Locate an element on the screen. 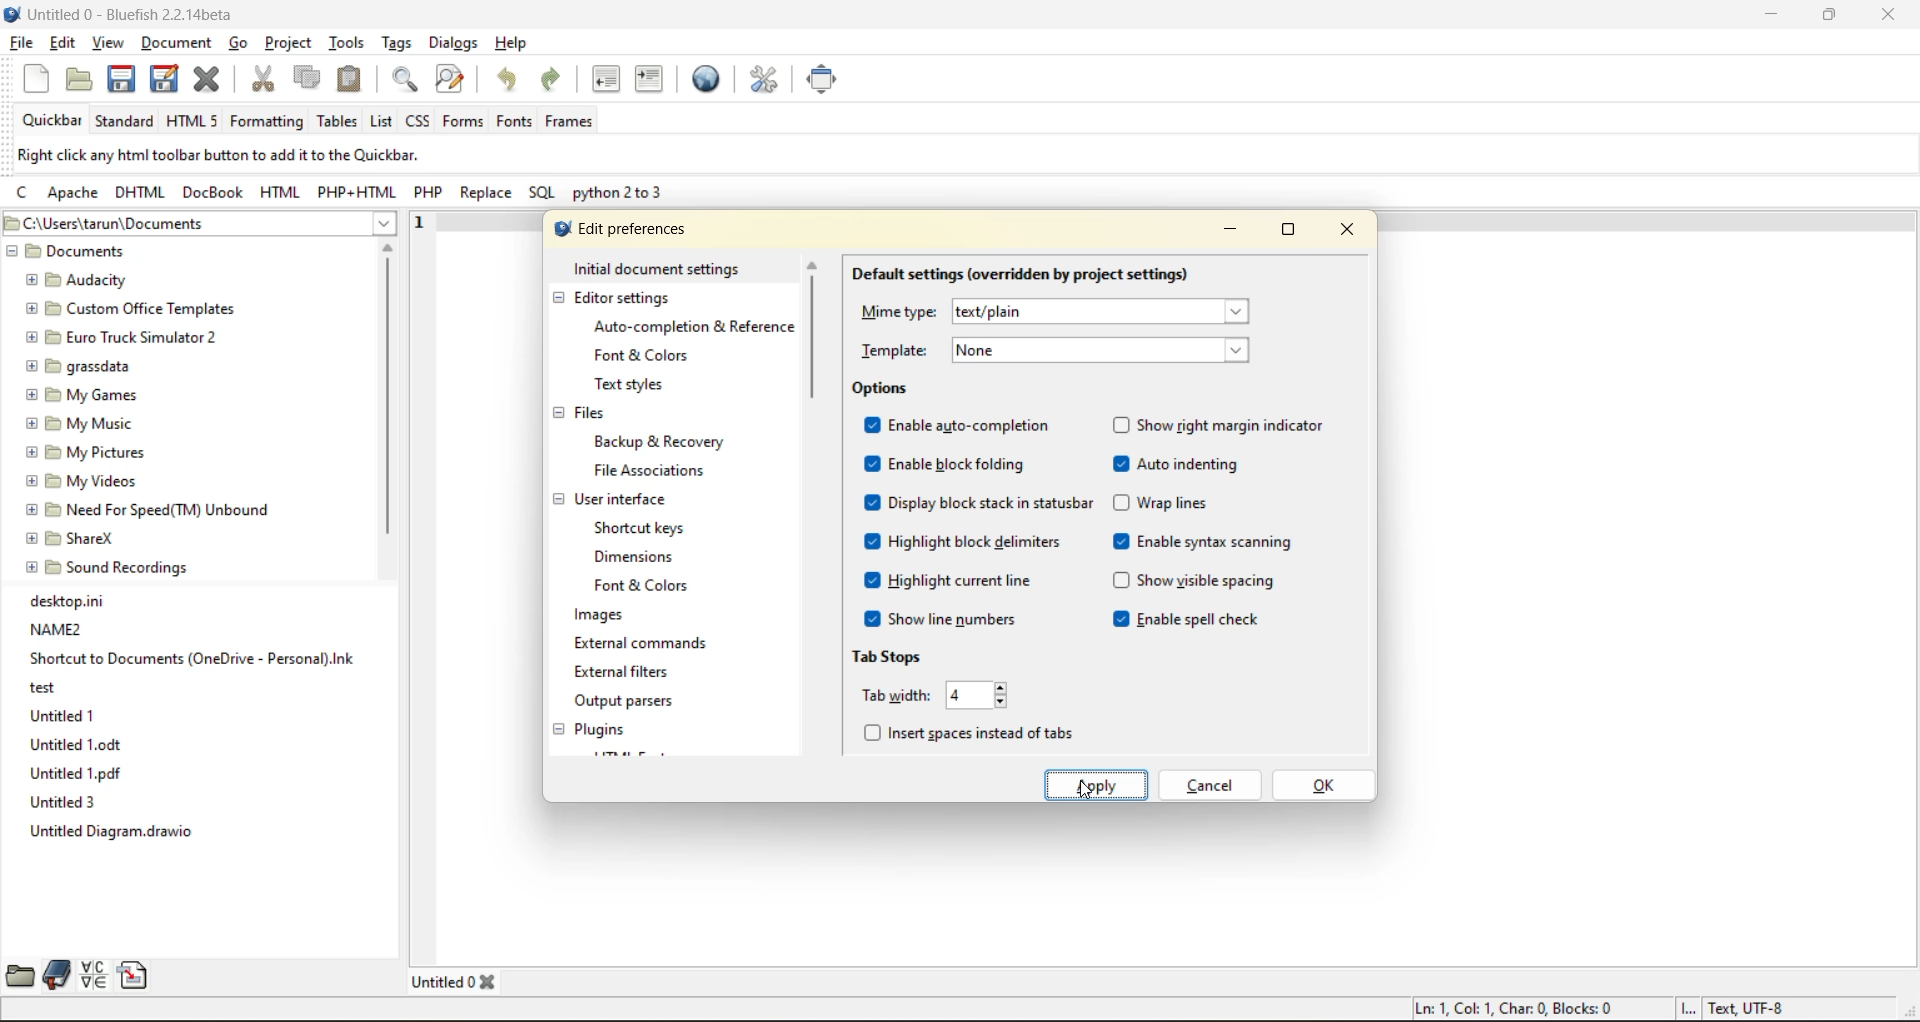 Image resolution: width=1920 pixels, height=1022 pixels. bookmarks is located at coordinates (54, 975).